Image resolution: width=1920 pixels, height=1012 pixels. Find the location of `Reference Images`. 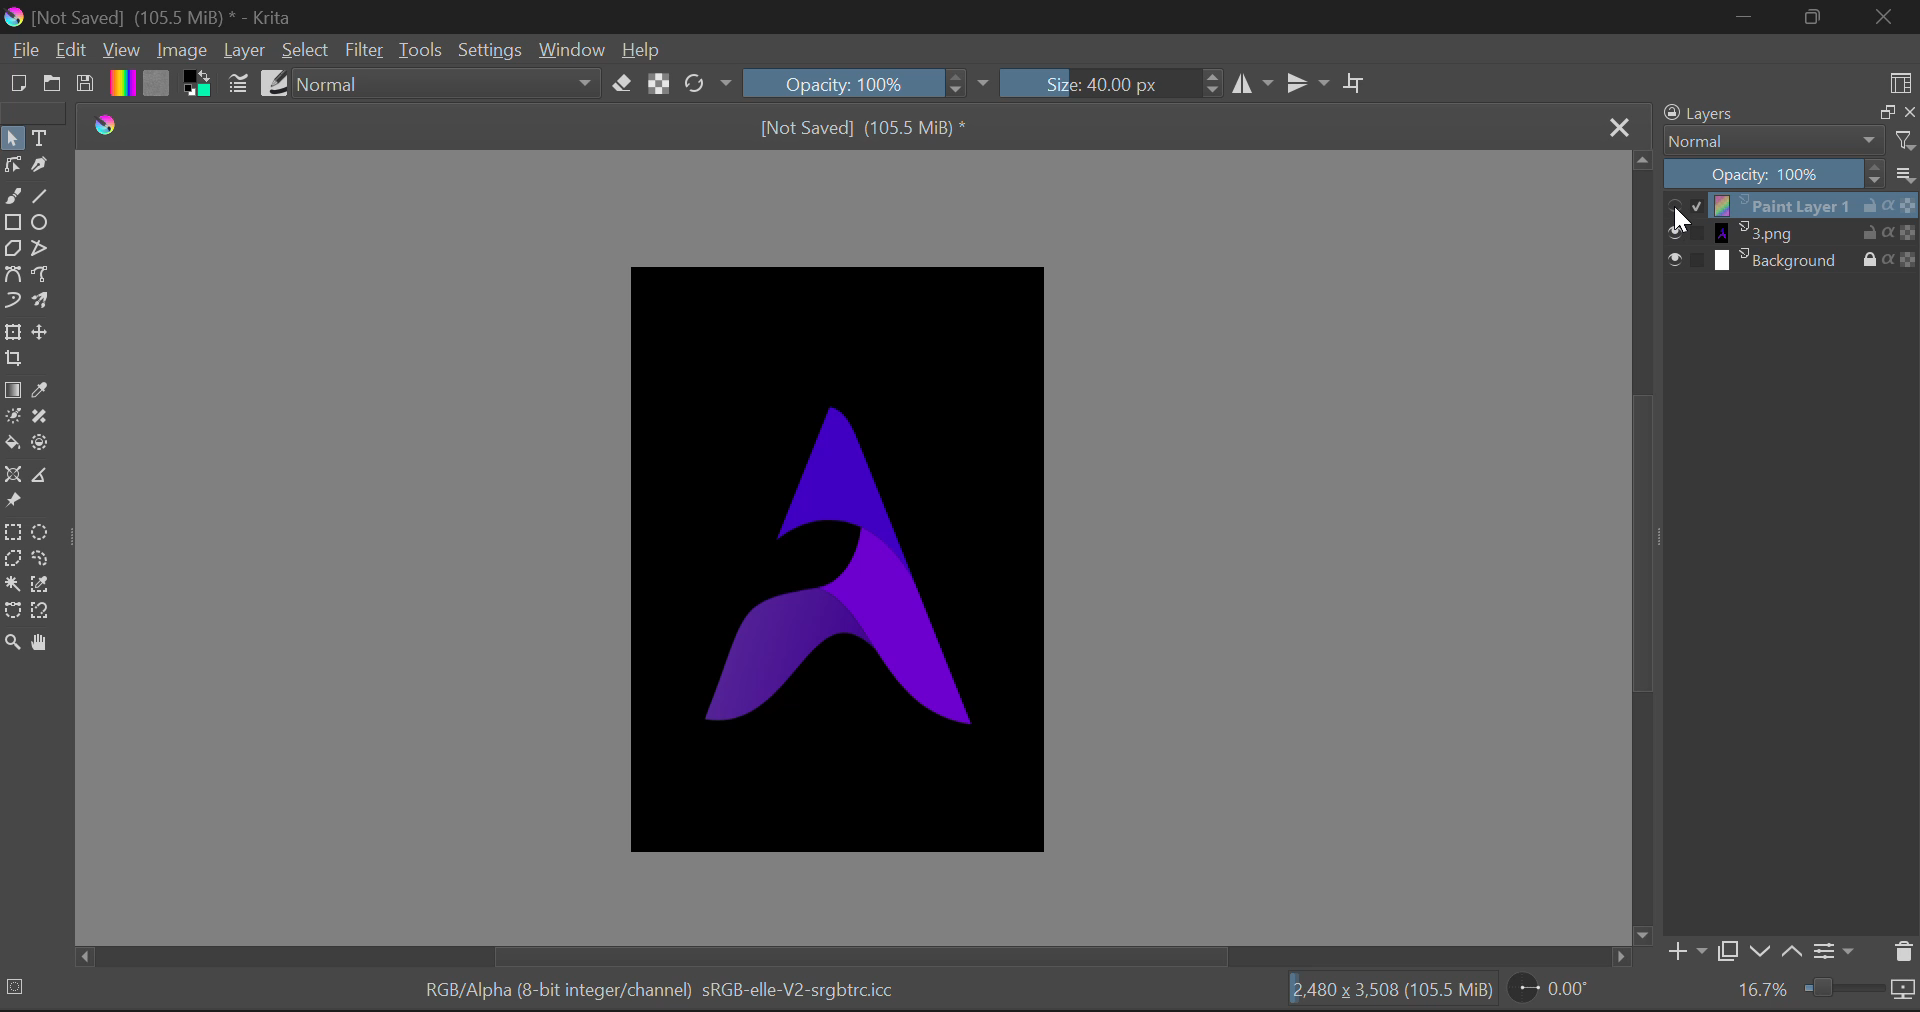

Reference Images is located at coordinates (13, 503).